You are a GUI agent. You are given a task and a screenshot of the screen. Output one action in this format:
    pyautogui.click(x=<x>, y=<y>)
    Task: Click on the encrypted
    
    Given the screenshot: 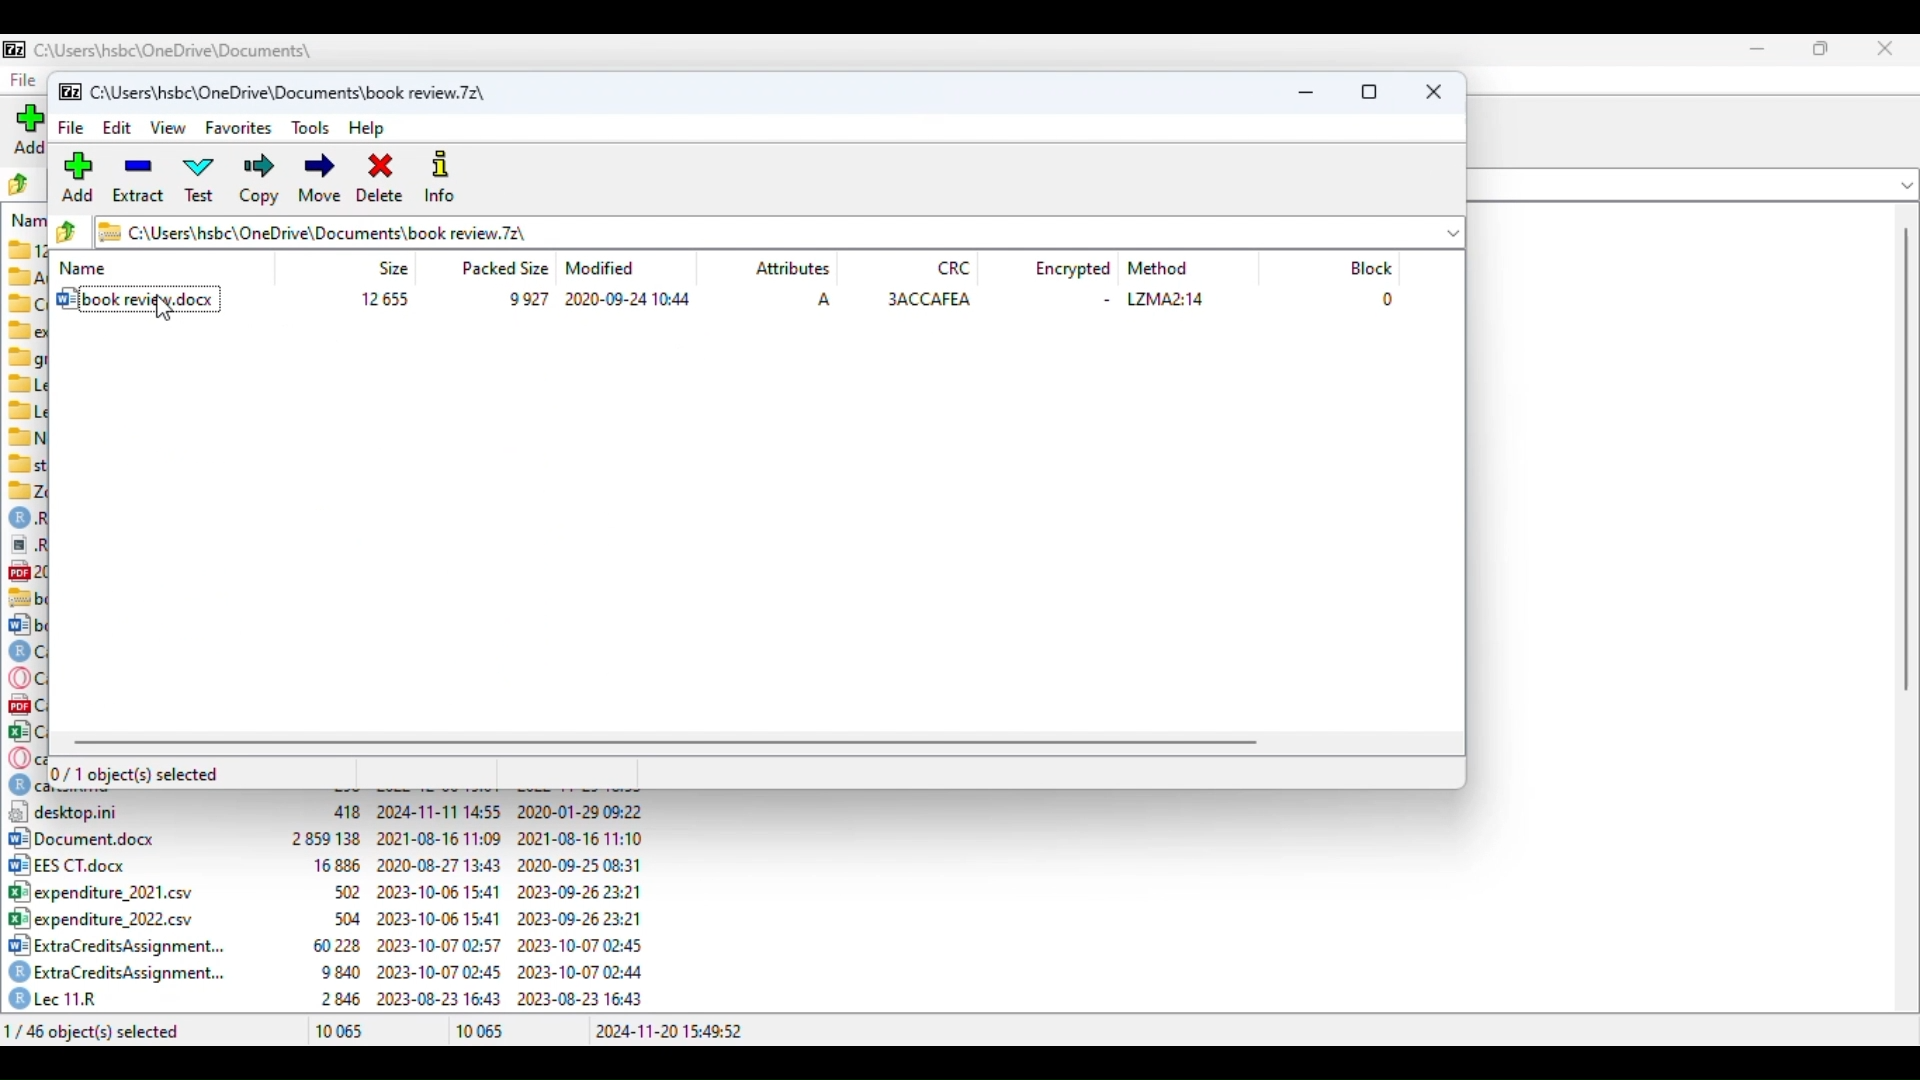 What is the action you would take?
    pyautogui.click(x=1074, y=268)
    